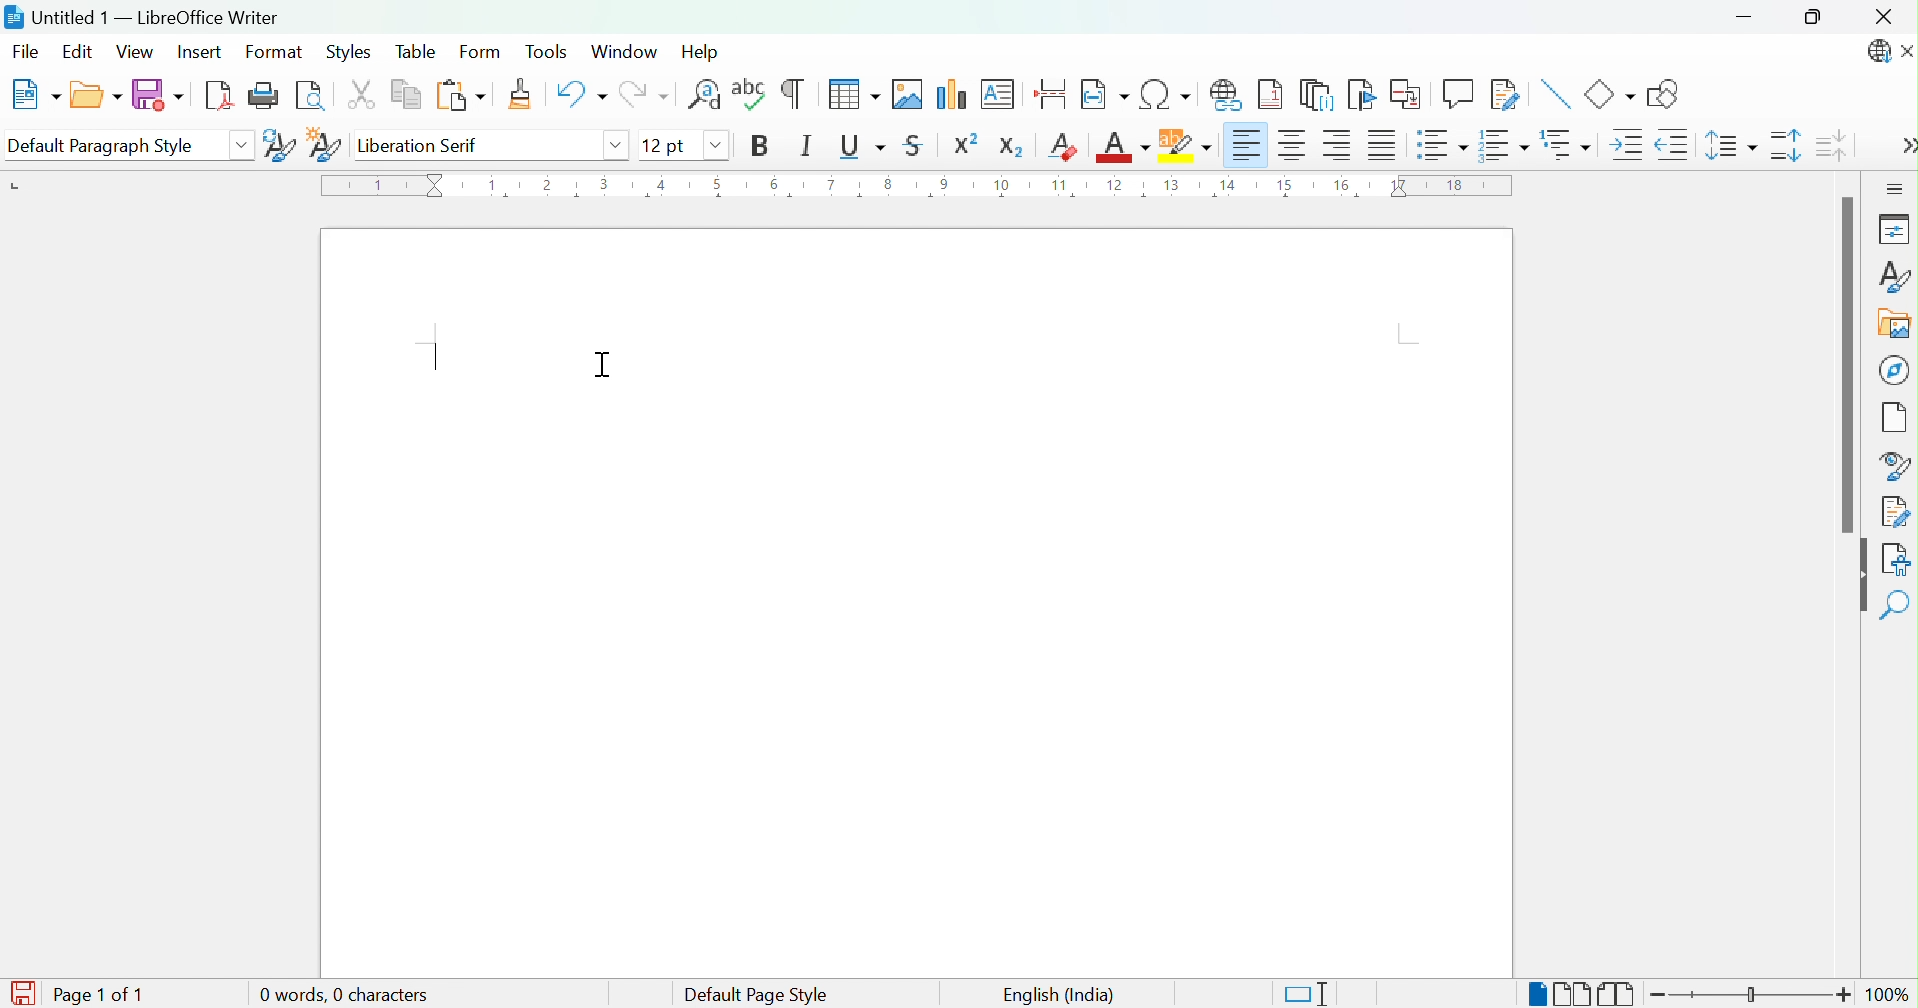 Image resolution: width=1918 pixels, height=1008 pixels. What do you see at coordinates (1000, 91) in the screenshot?
I see `Insert Text Box` at bounding box center [1000, 91].